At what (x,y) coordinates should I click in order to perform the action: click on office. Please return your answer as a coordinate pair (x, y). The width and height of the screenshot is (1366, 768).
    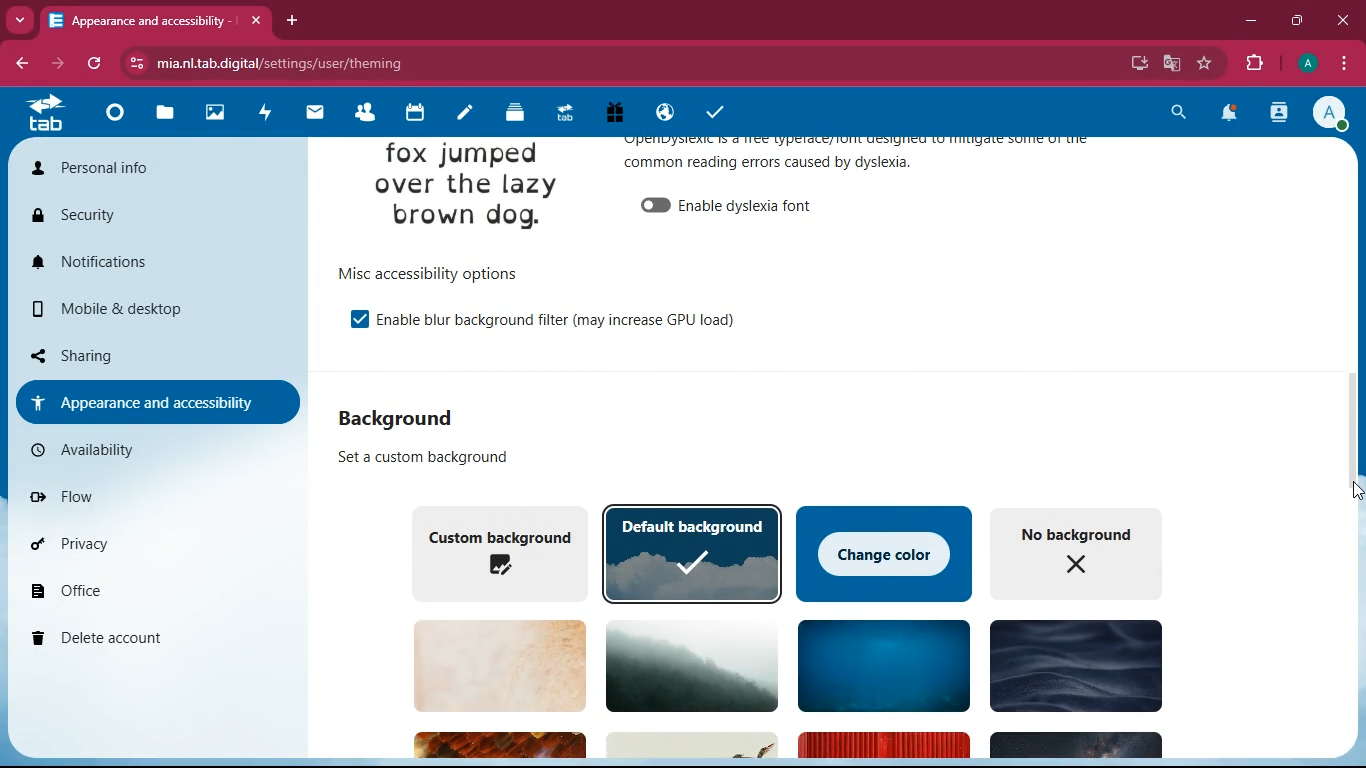
    Looking at the image, I should click on (152, 589).